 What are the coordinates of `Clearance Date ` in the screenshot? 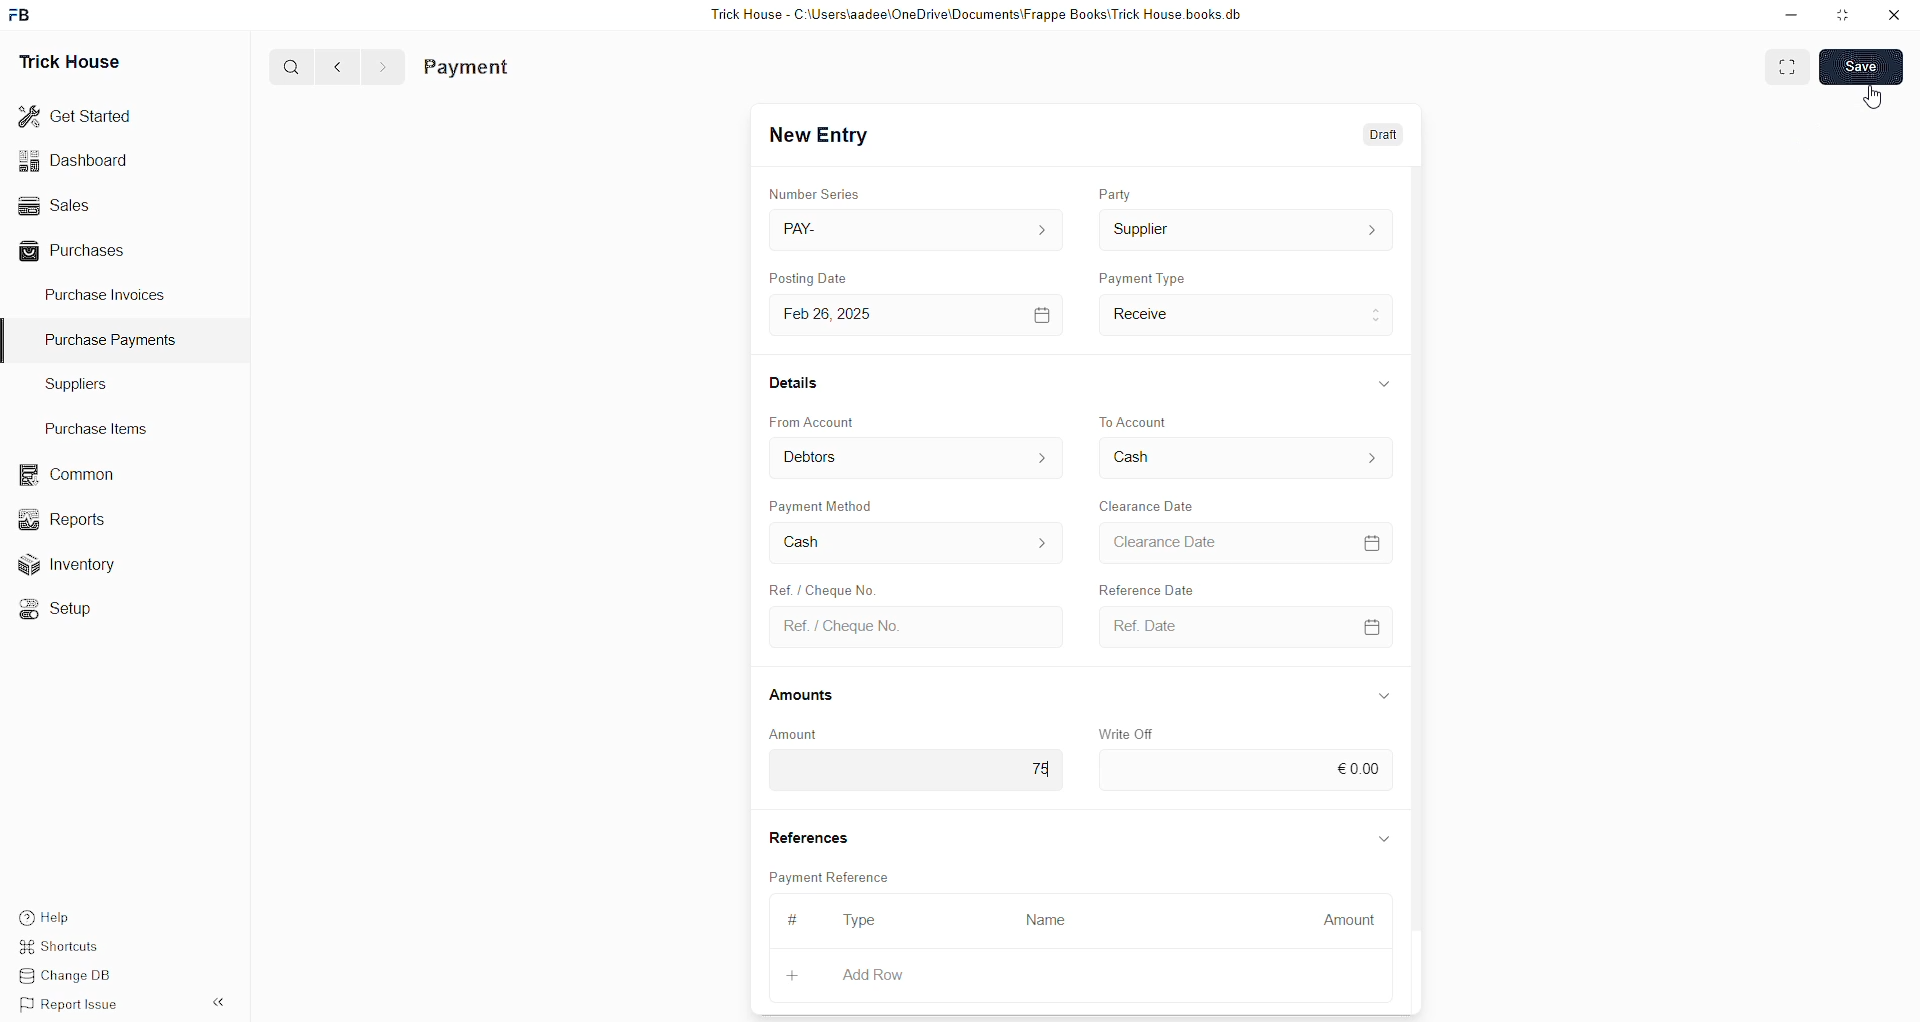 It's located at (1242, 541).